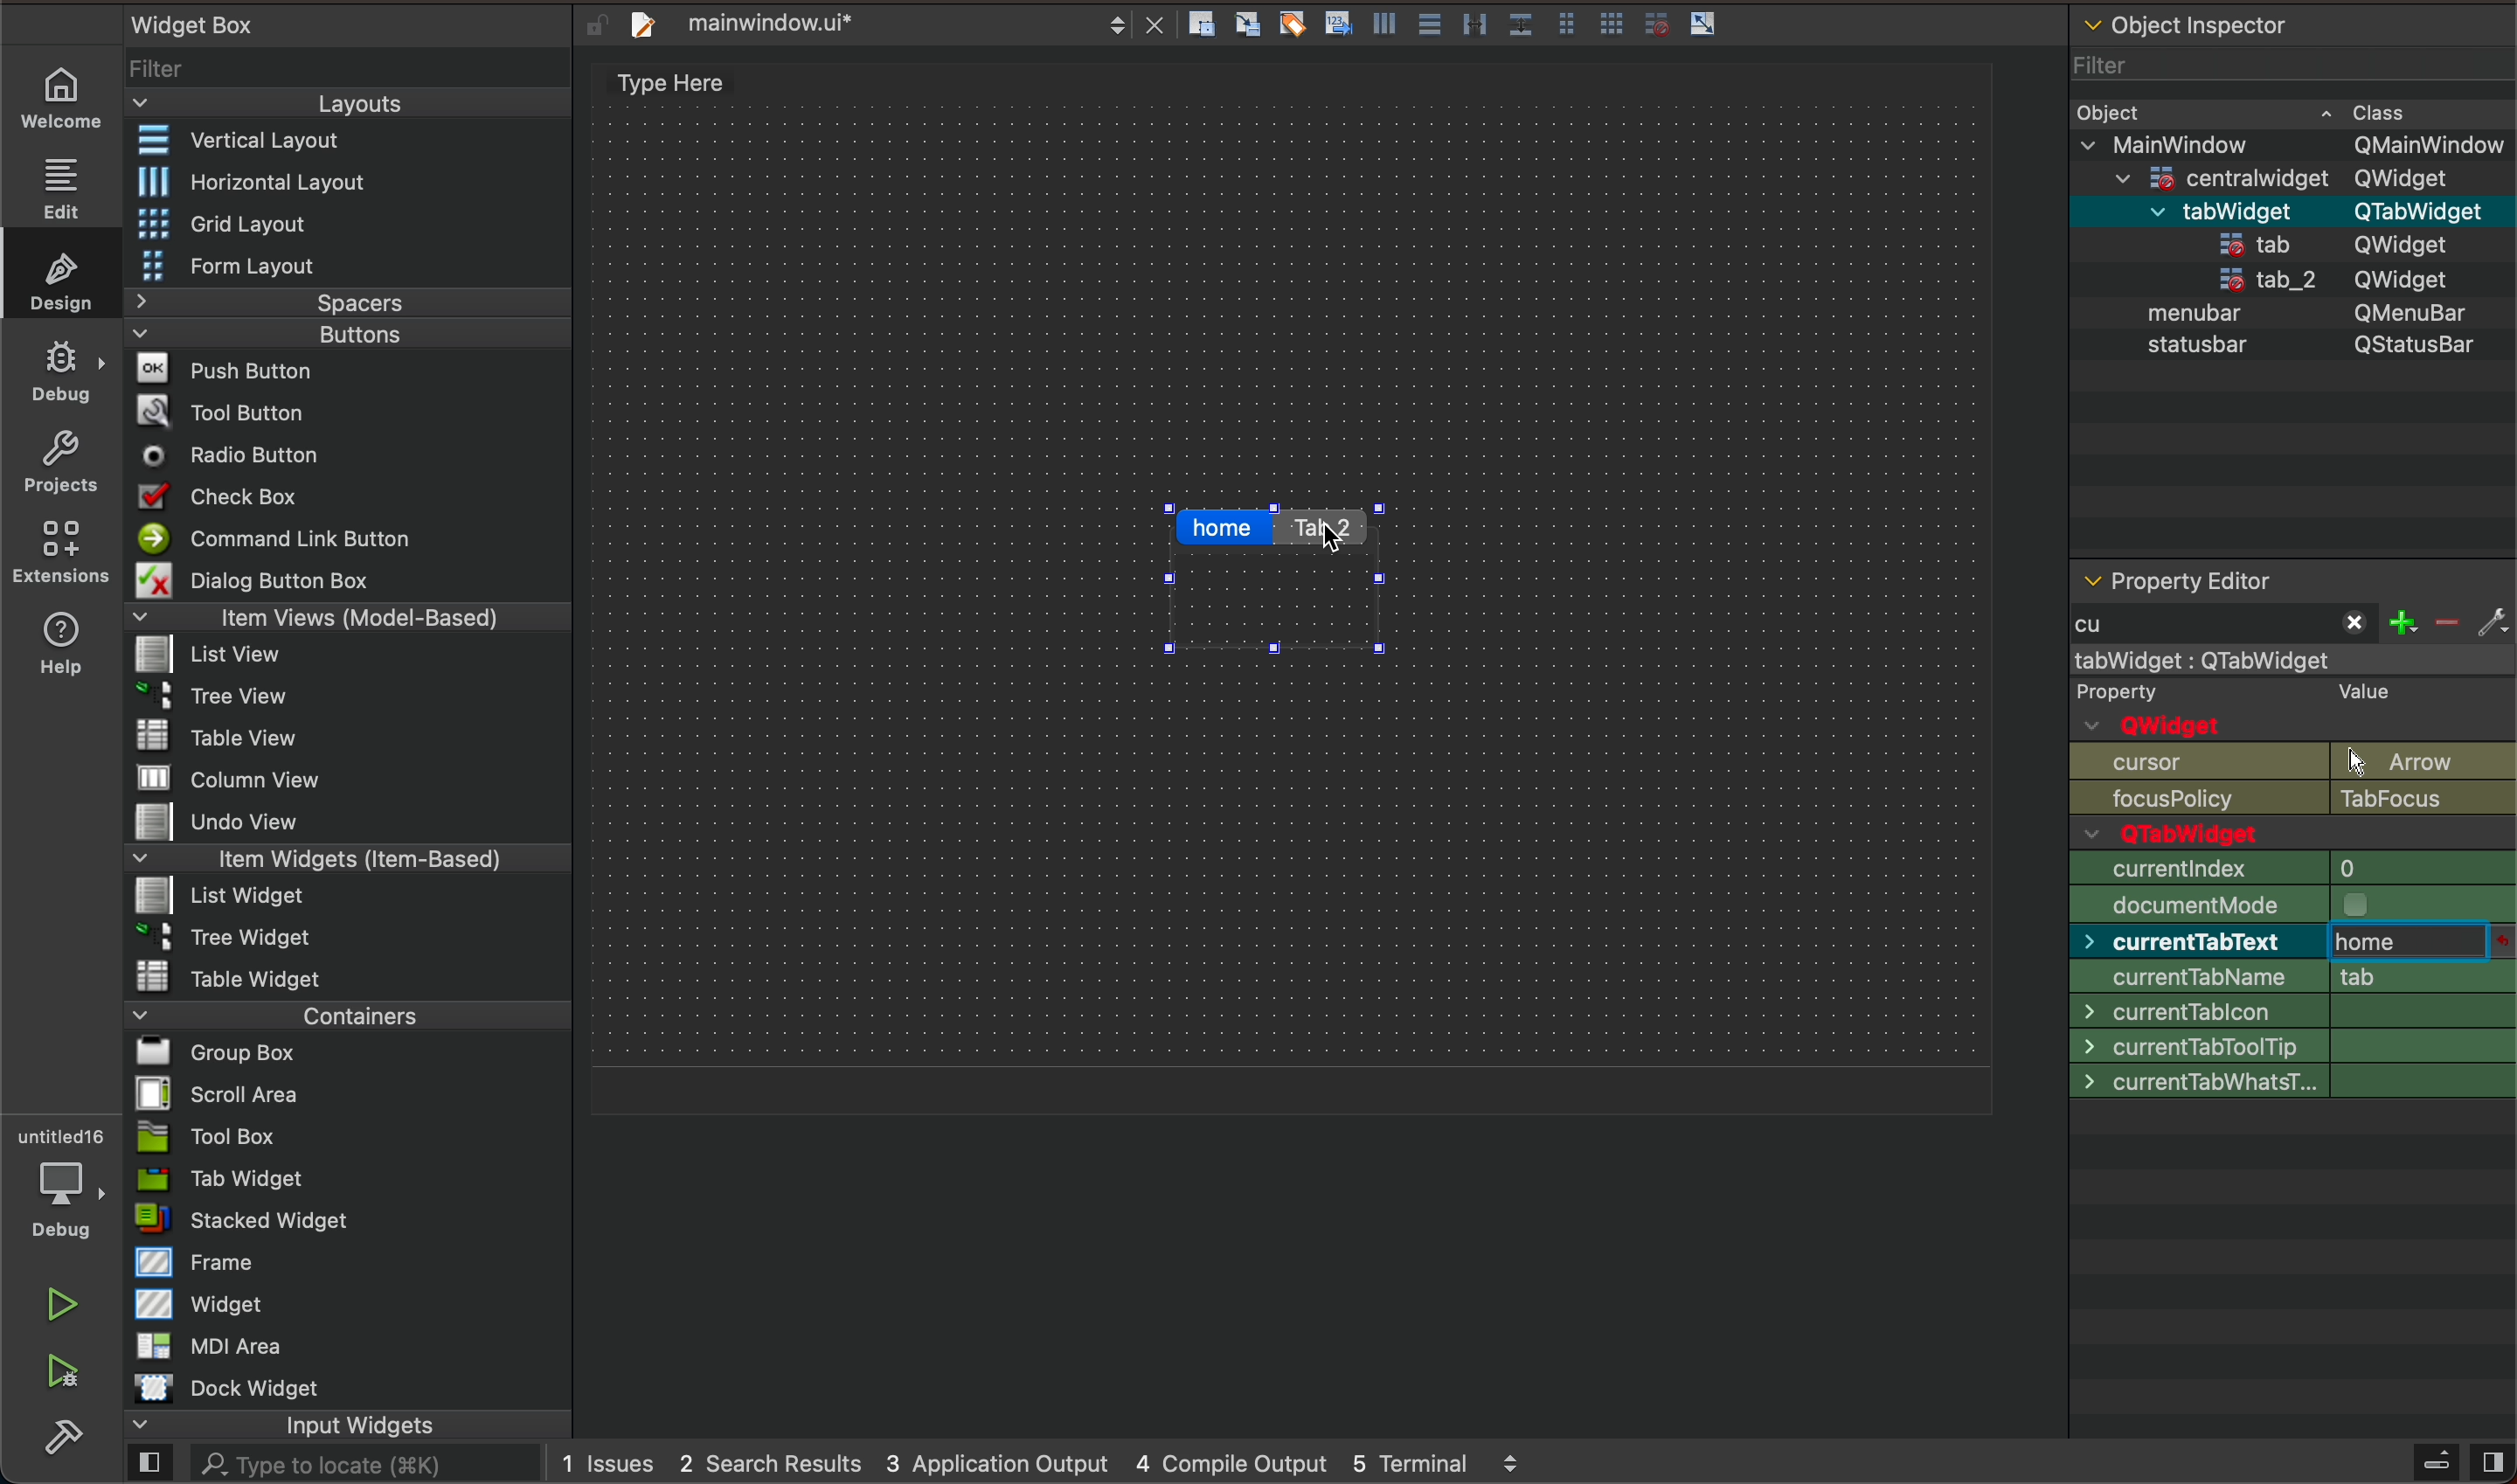 This screenshot has width=2517, height=1484. I want to click on qobject, so click(2288, 707).